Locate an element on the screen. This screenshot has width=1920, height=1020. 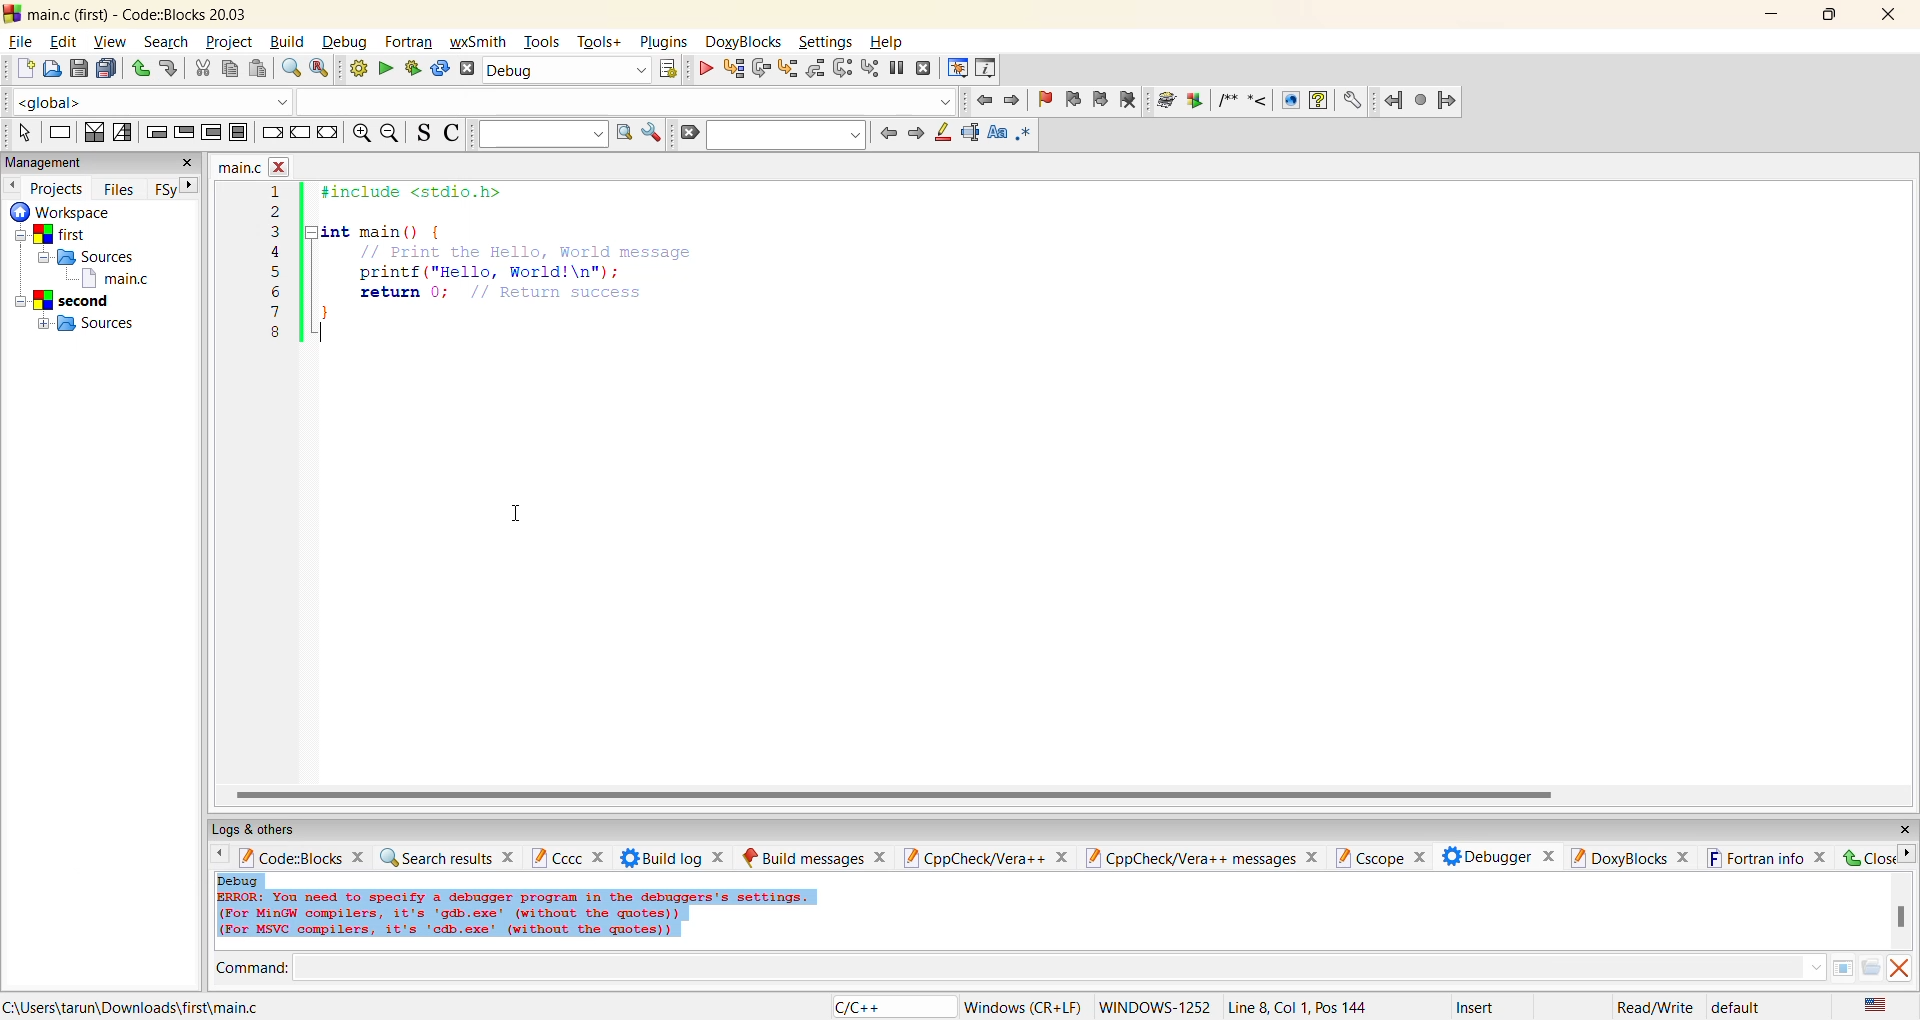
empty condition loop is located at coordinates (156, 135).